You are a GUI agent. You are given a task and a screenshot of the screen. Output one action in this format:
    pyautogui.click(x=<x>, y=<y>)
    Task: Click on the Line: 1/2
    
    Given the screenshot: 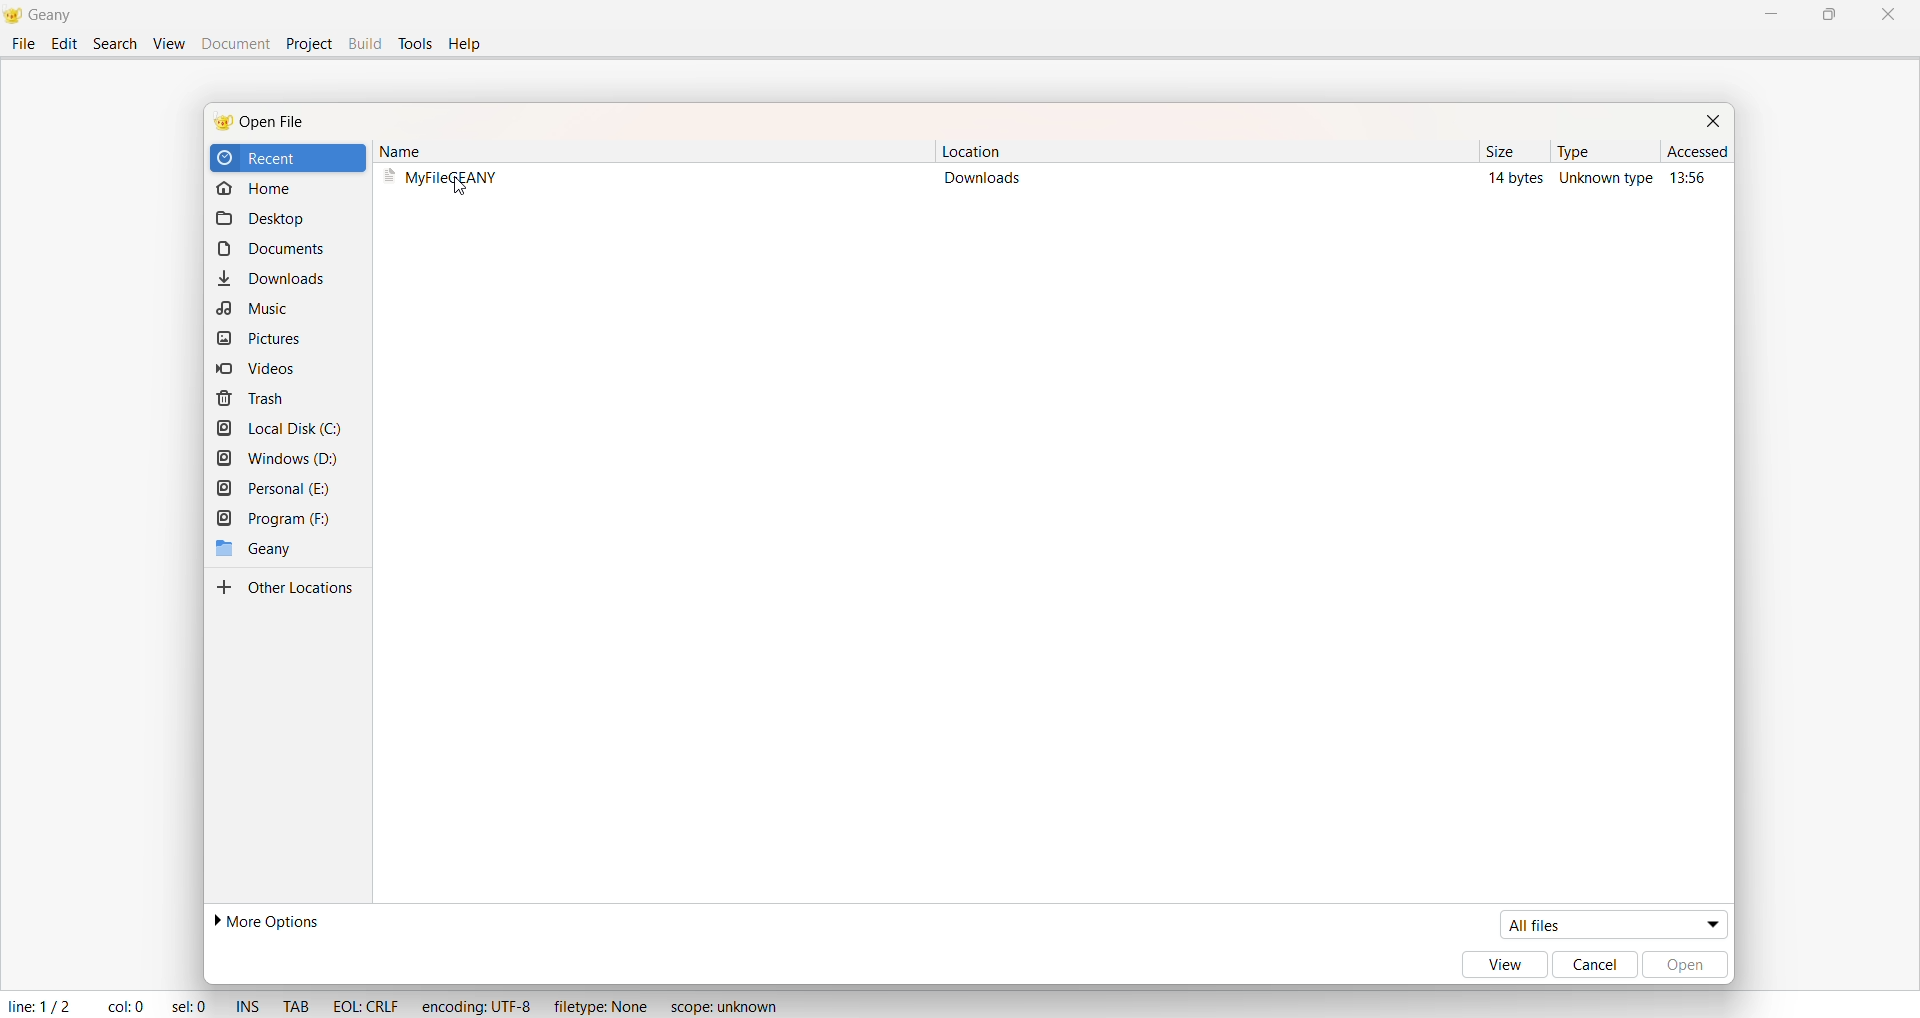 What is the action you would take?
    pyautogui.click(x=39, y=1006)
    